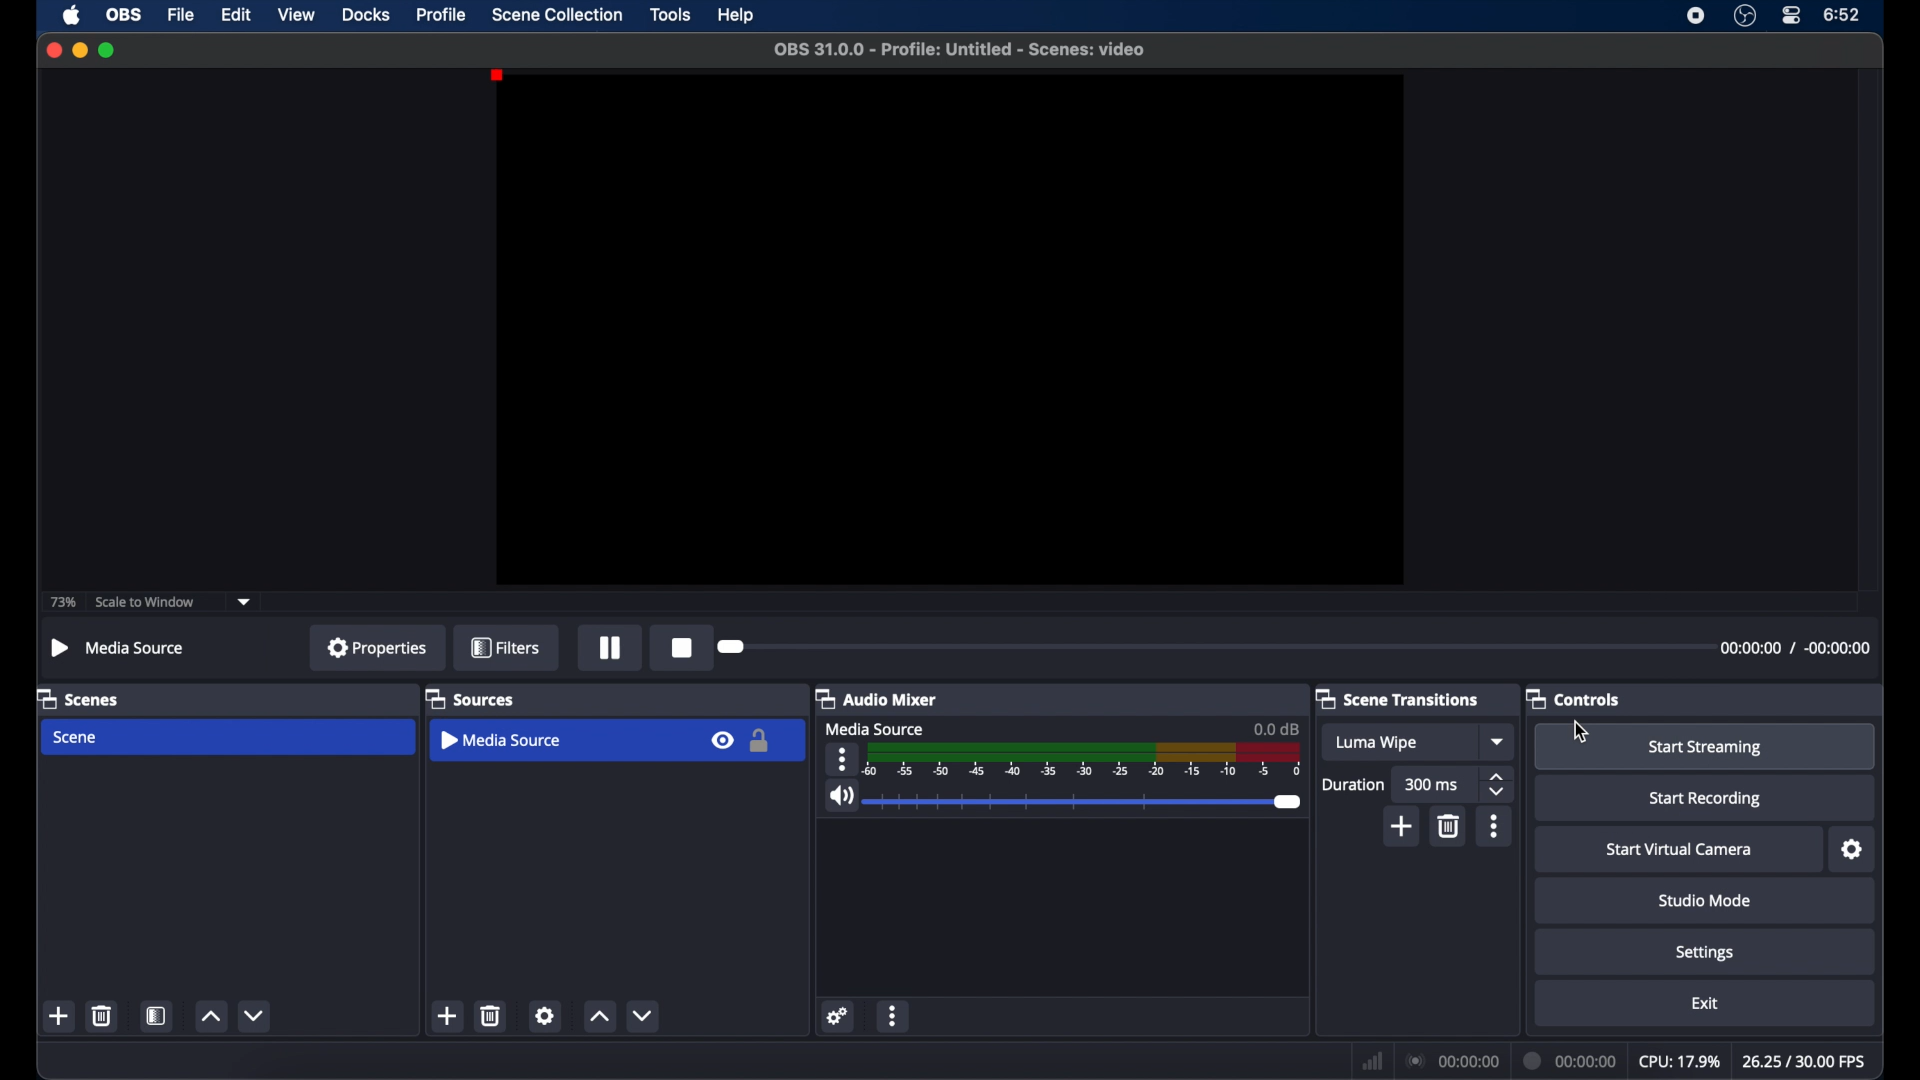  Describe the element at coordinates (763, 740) in the screenshot. I see `lock` at that location.